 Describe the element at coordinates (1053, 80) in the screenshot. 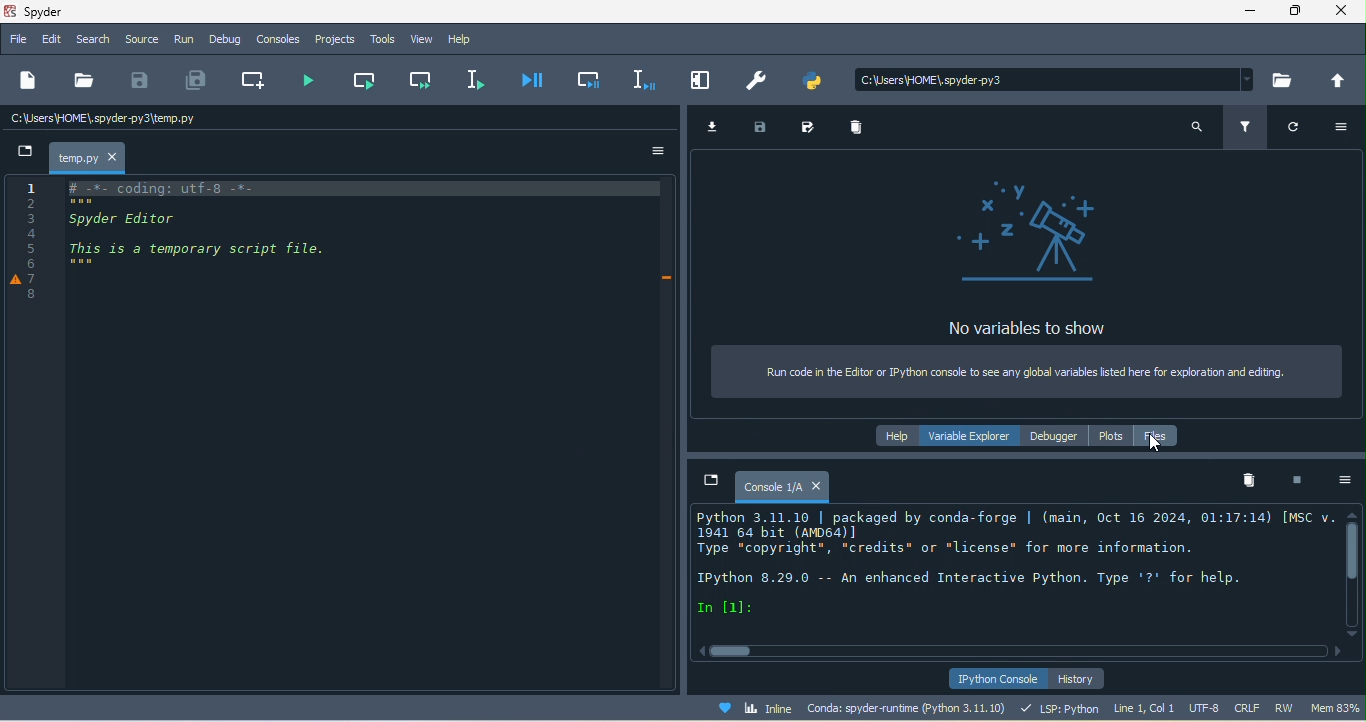

I see `search bar` at that location.